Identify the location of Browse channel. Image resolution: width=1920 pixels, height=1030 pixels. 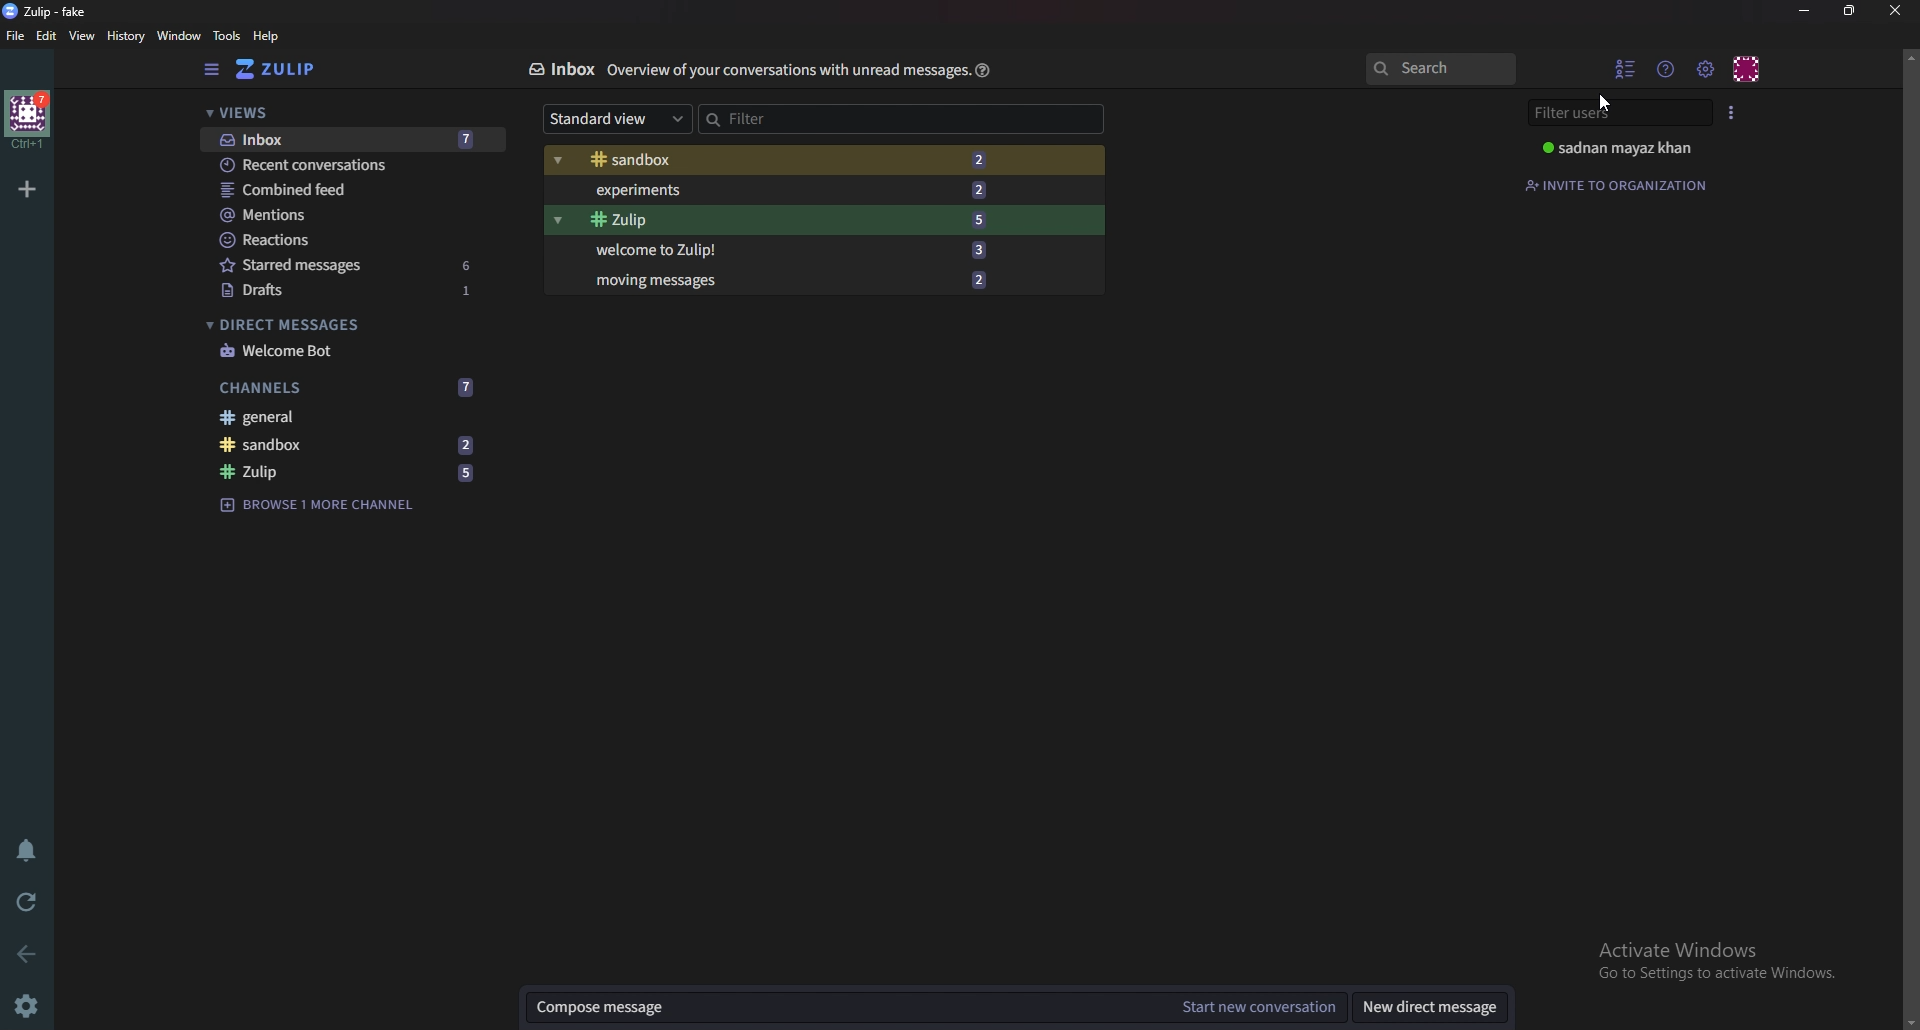
(329, 506).